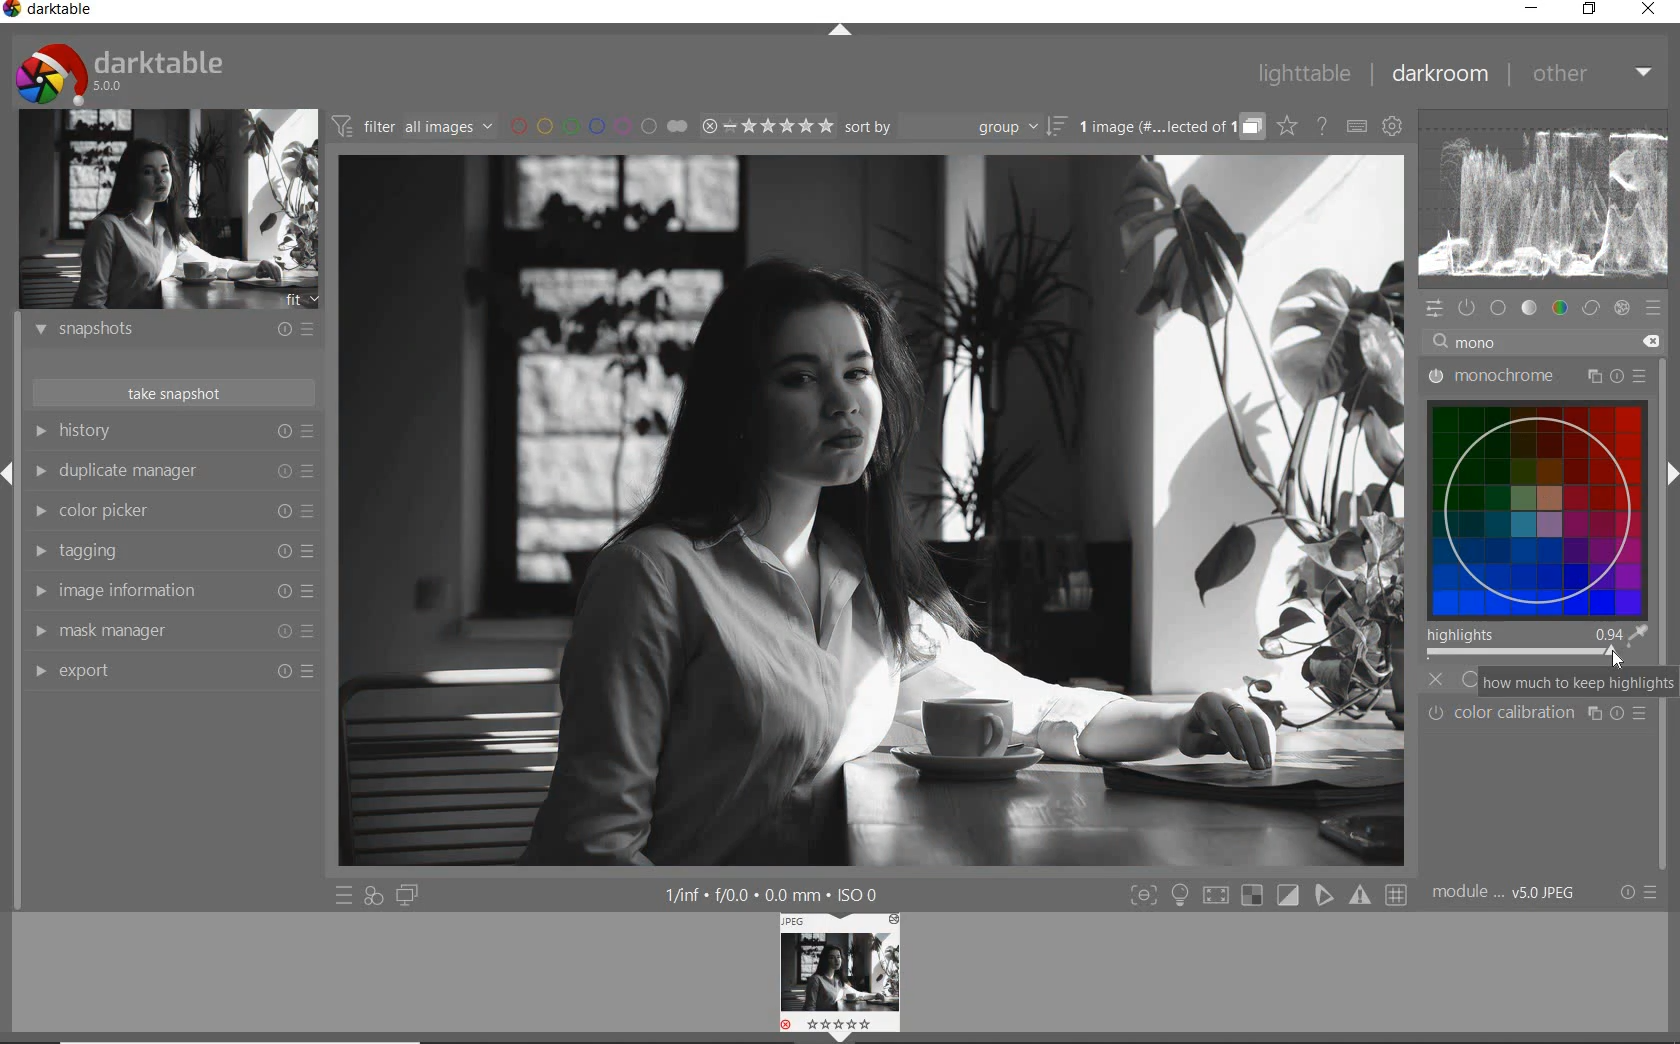  I want to click on Cursor, so click(1620, 658).